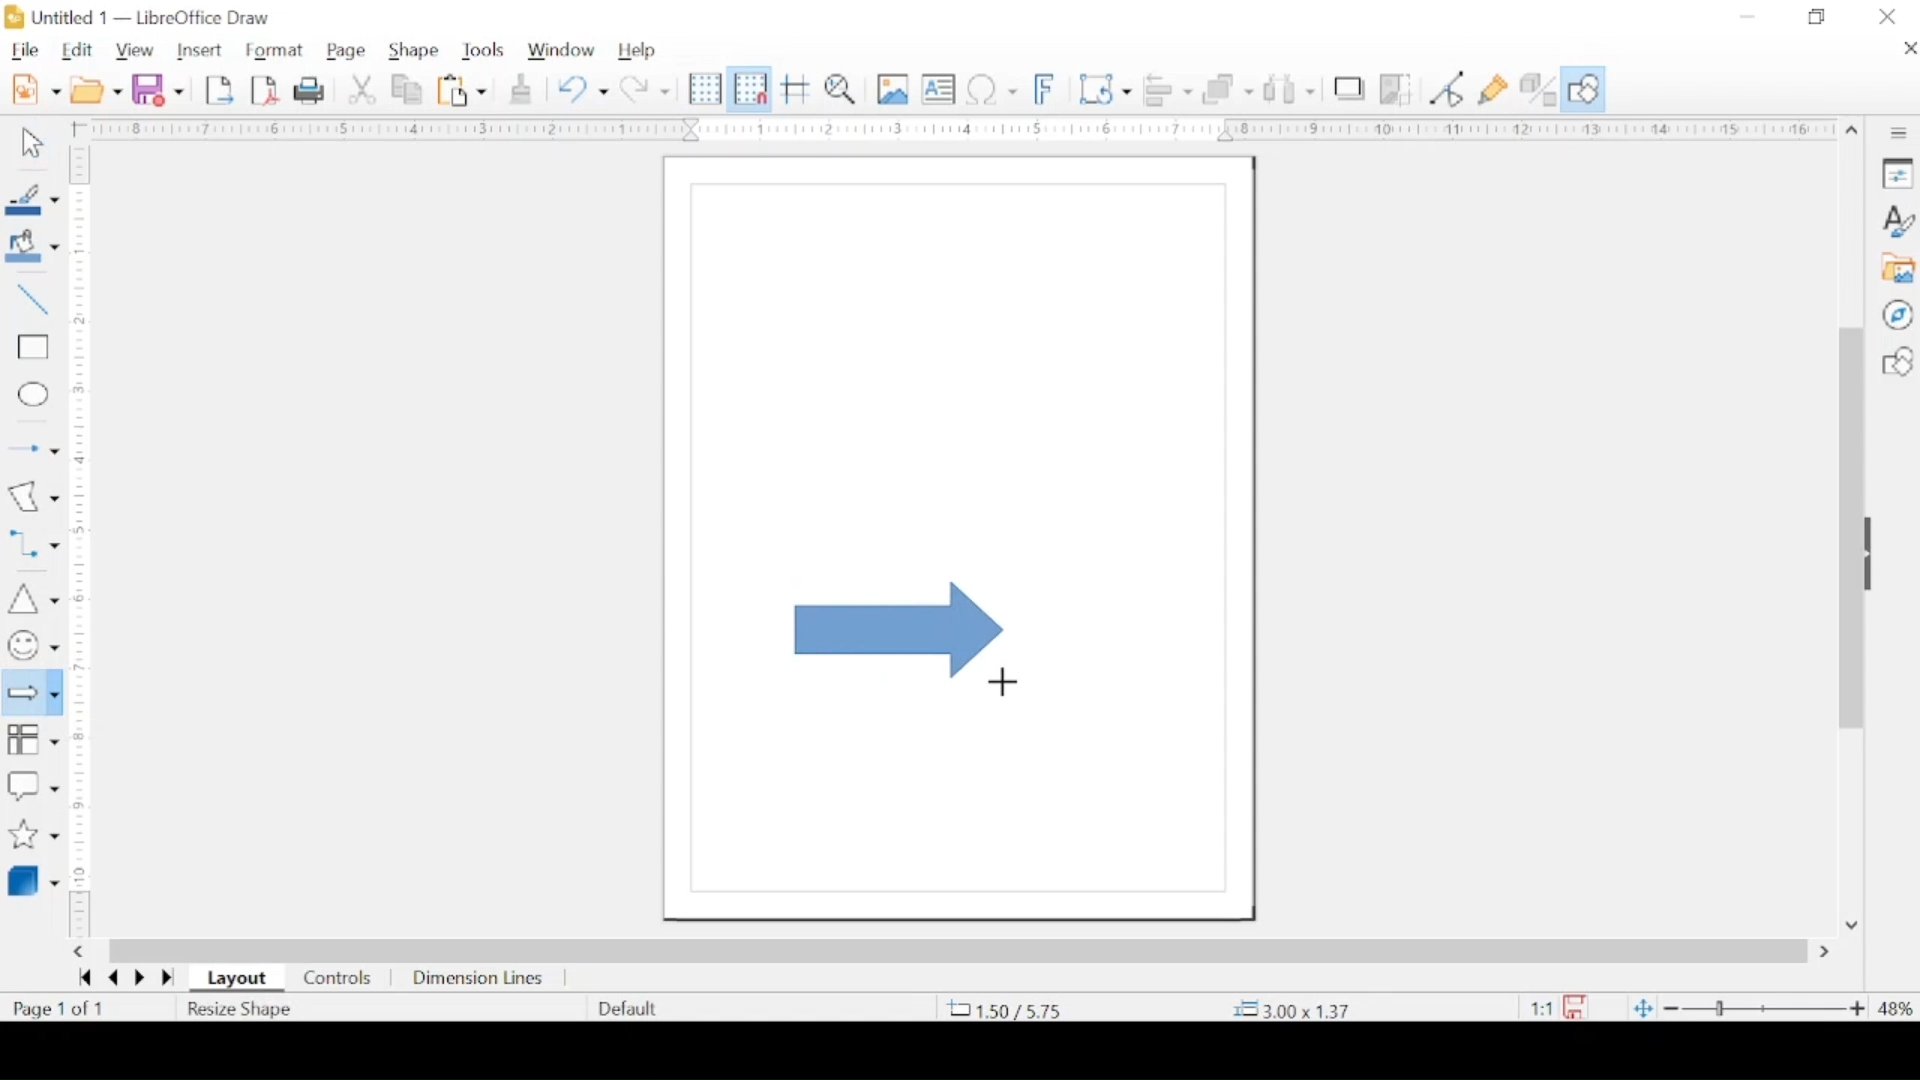  I want to click on this document has been modified, so click(1551, 1008).